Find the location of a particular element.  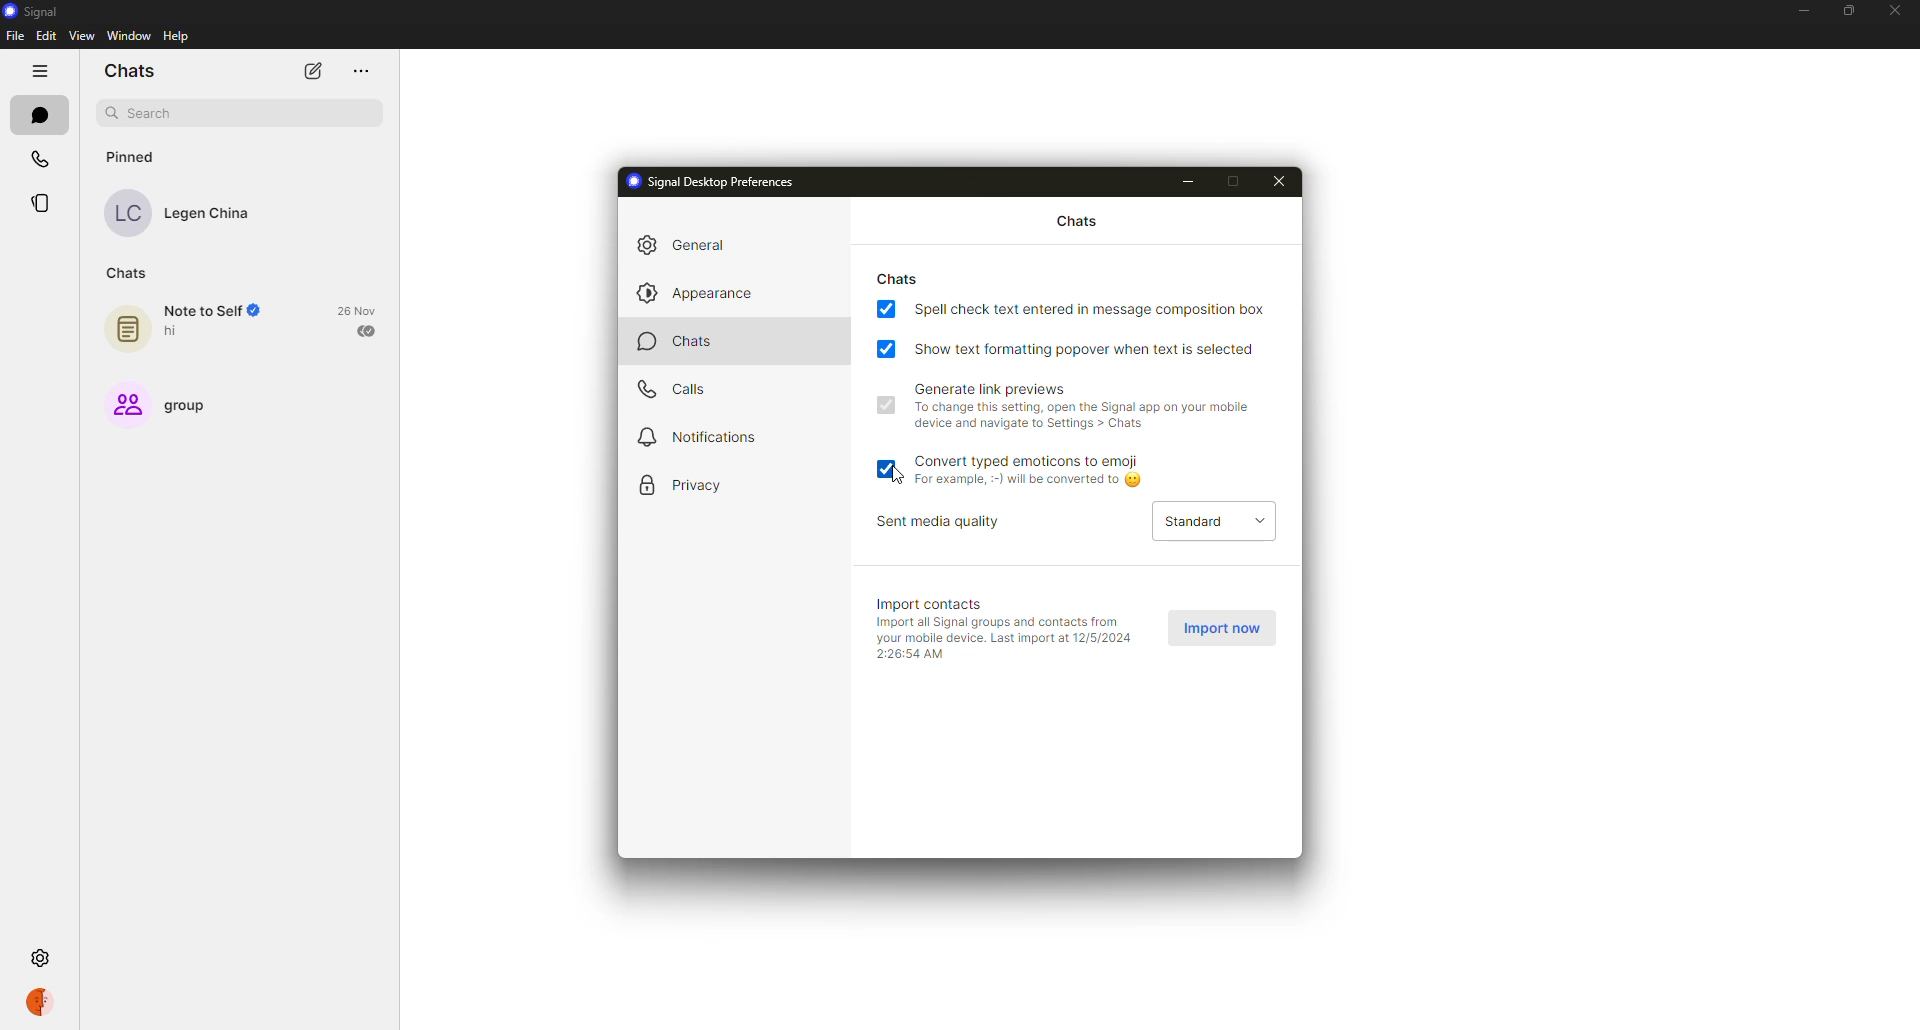

generate link preview is located at coordinates (1088, 406).